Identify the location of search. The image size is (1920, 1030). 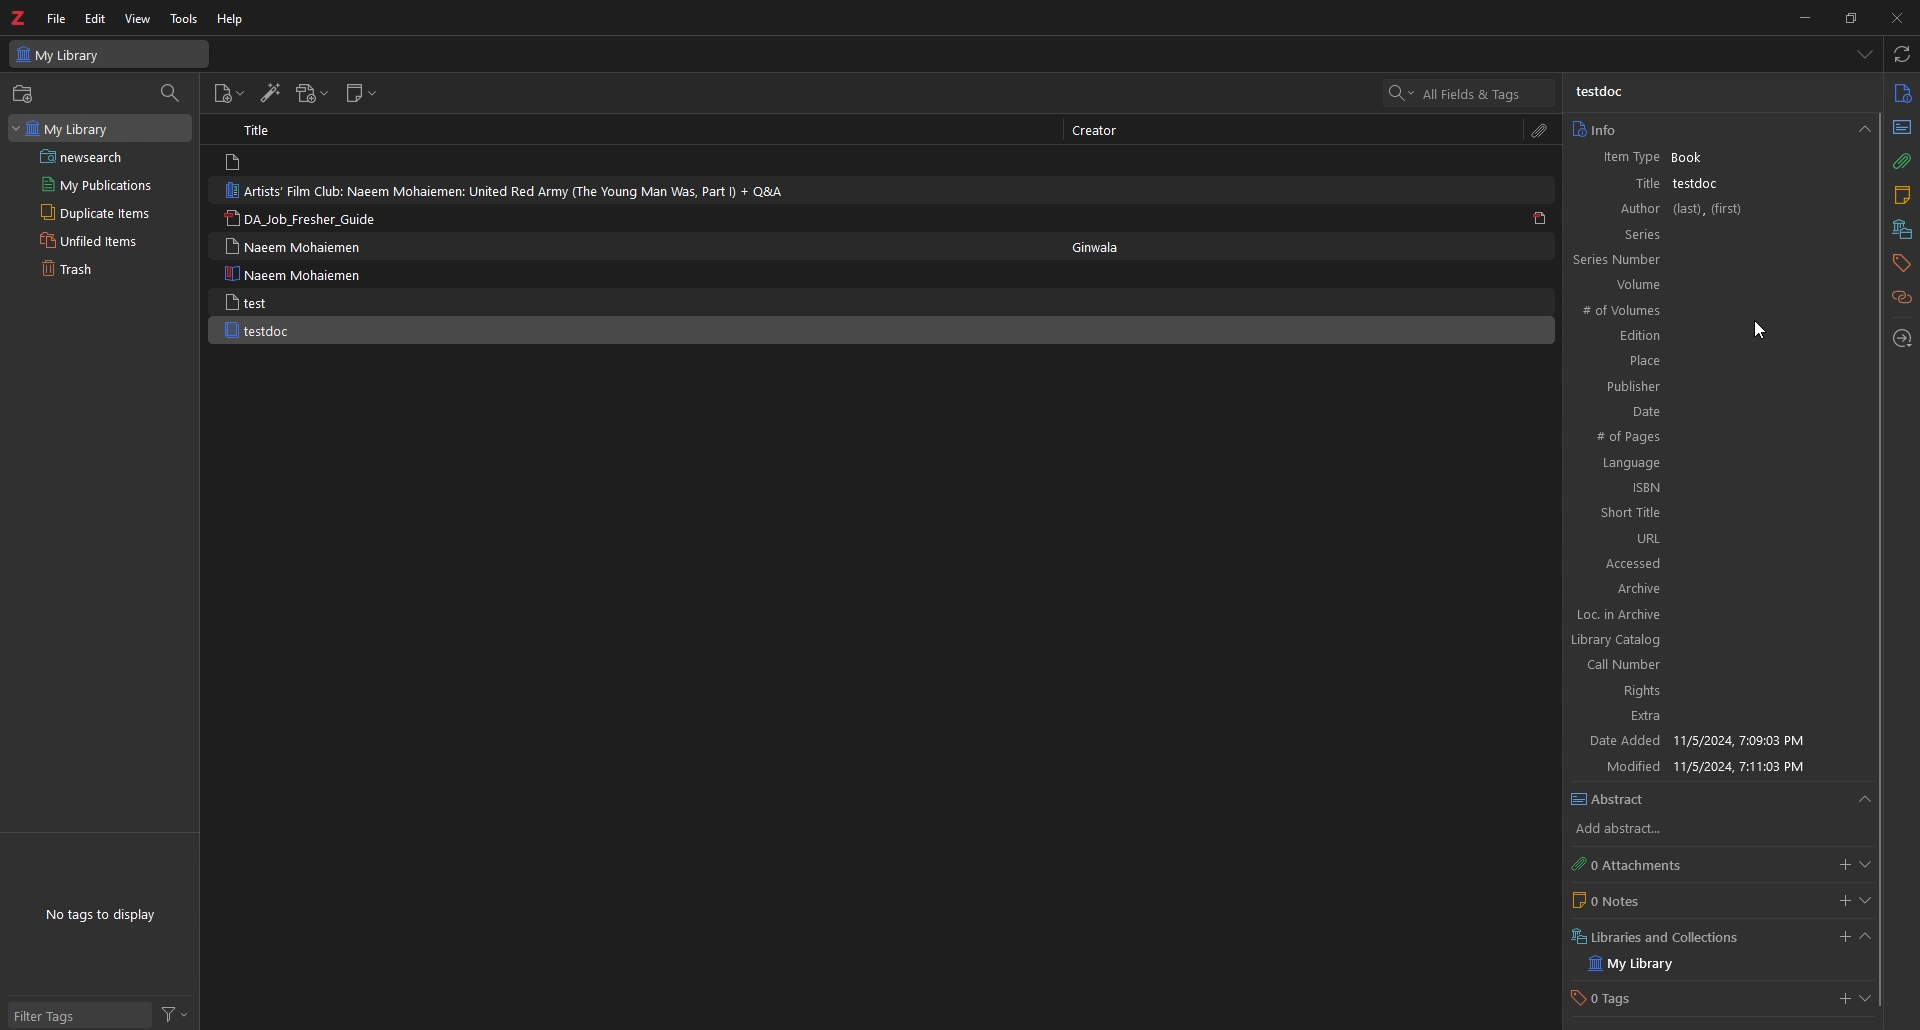
(1470, 92).